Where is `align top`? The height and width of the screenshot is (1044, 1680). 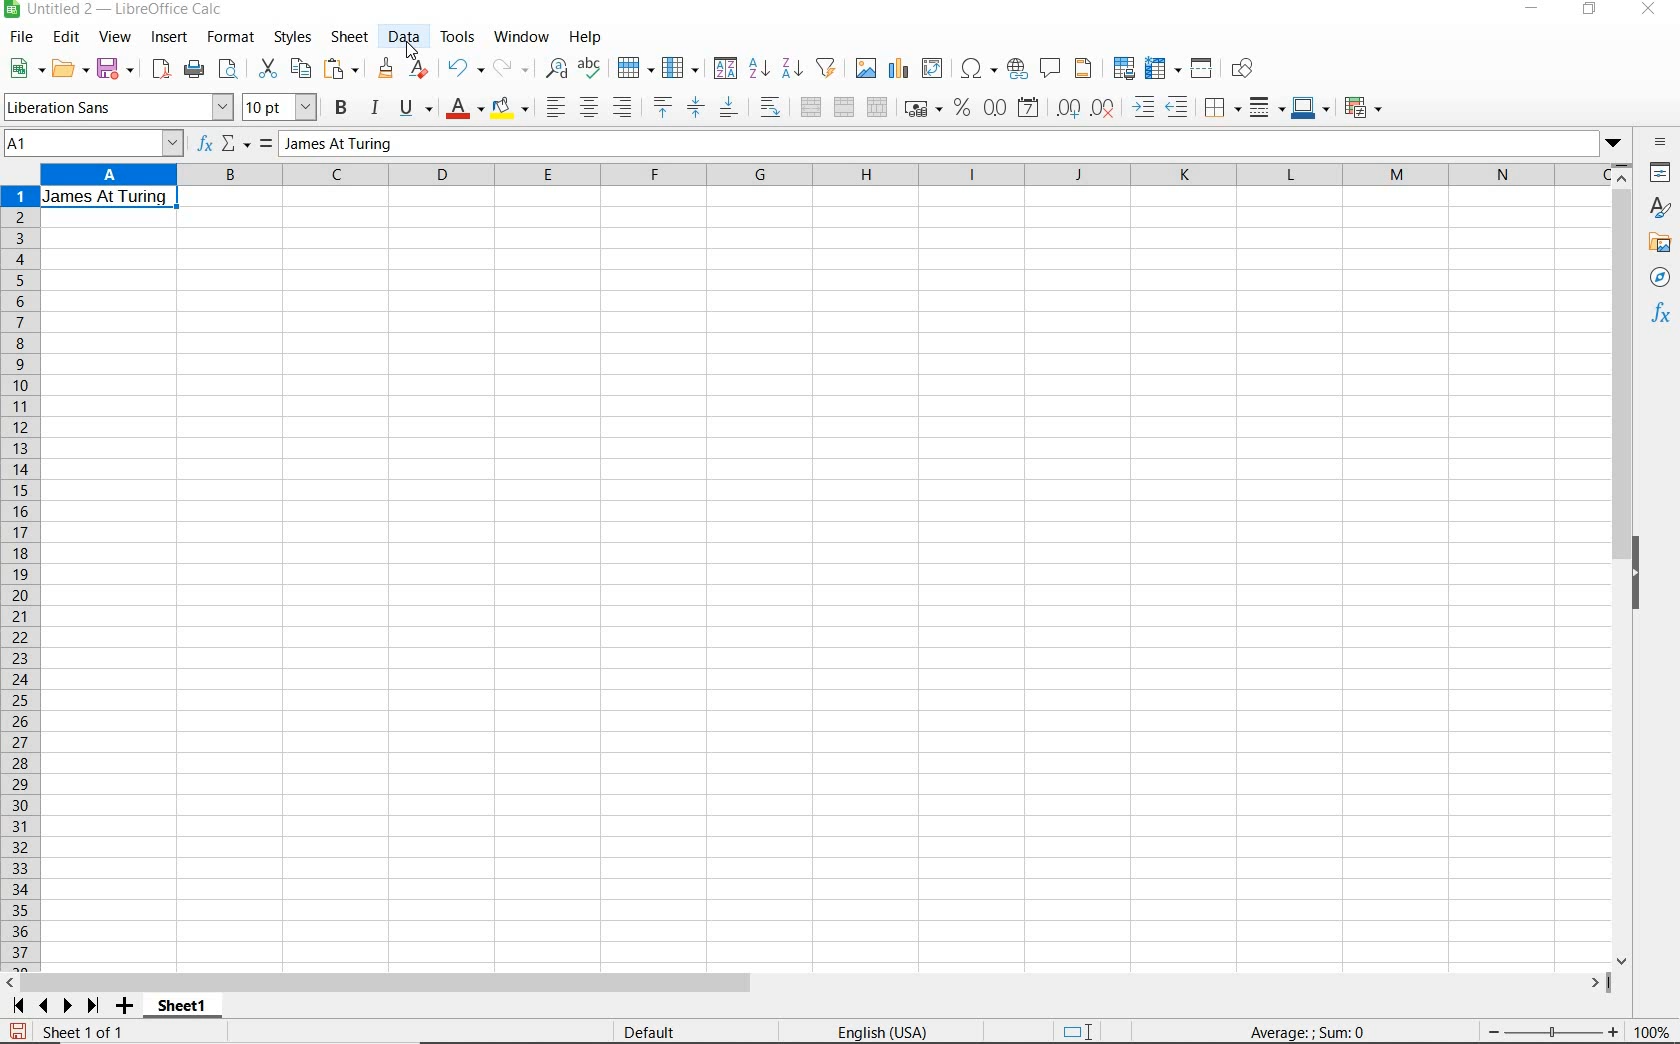
align top is located at coordinates (662, 107).